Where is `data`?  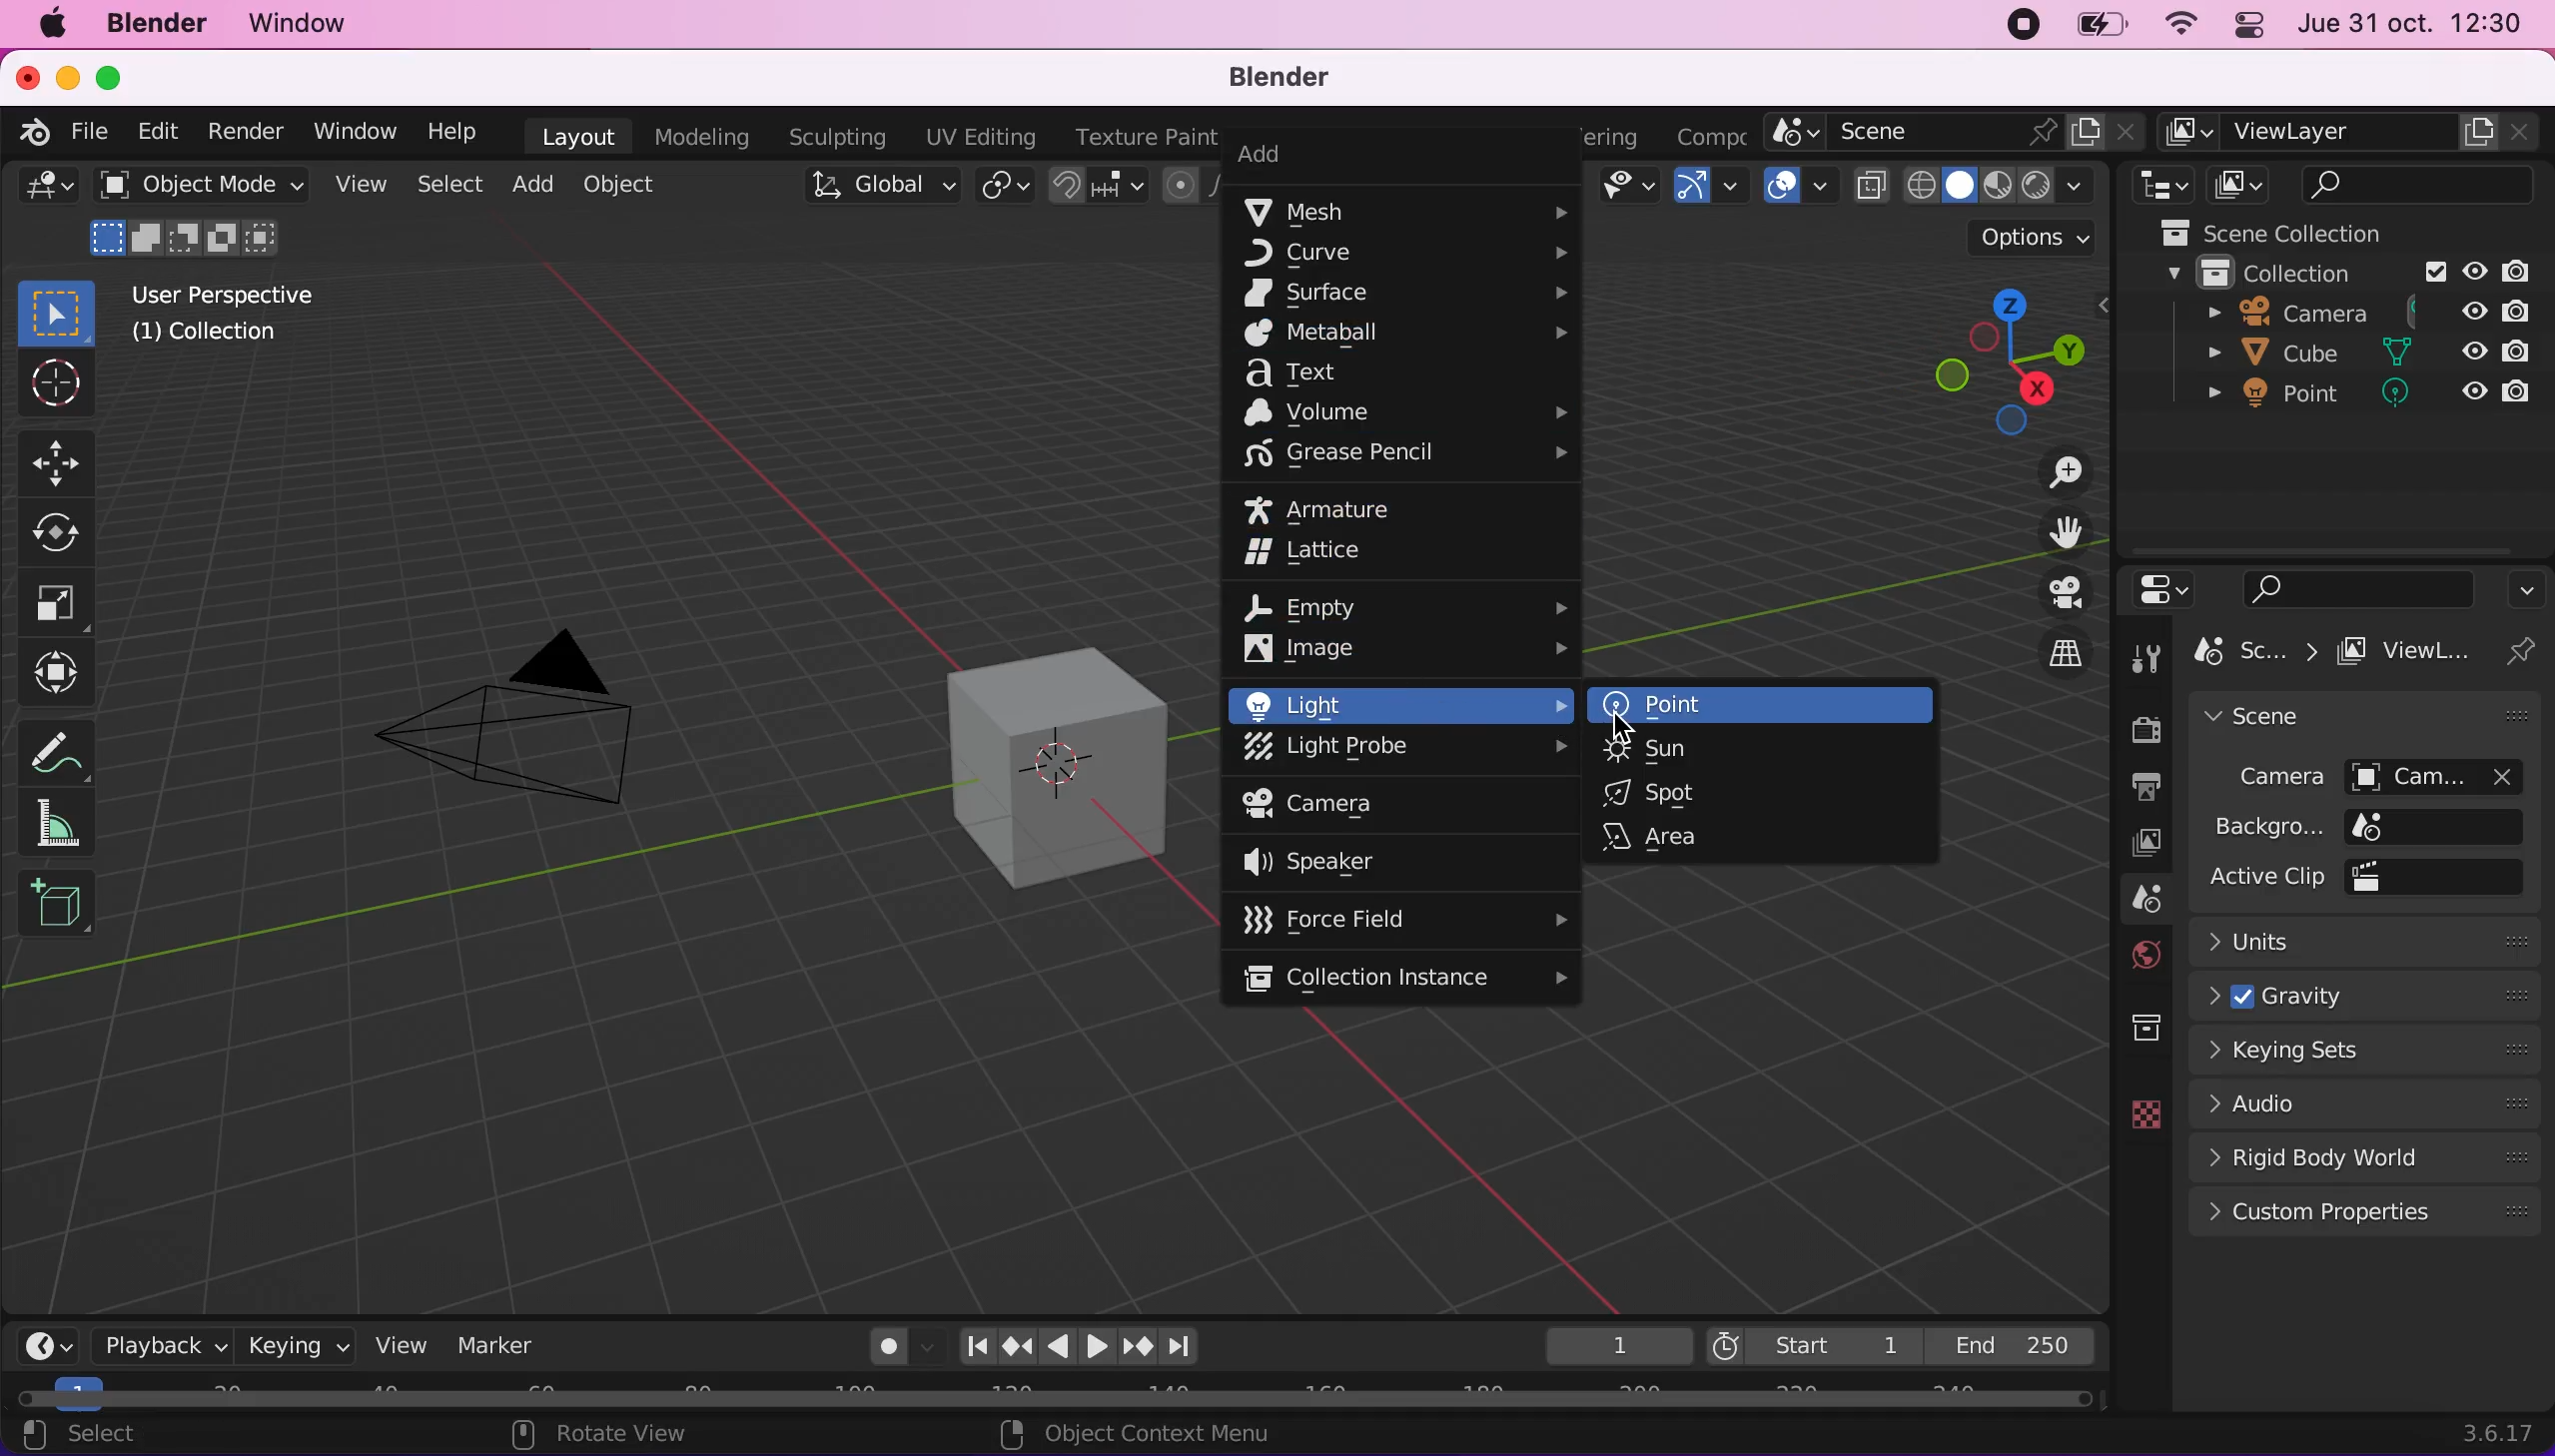
data is located at coordinates (2134, 1113).